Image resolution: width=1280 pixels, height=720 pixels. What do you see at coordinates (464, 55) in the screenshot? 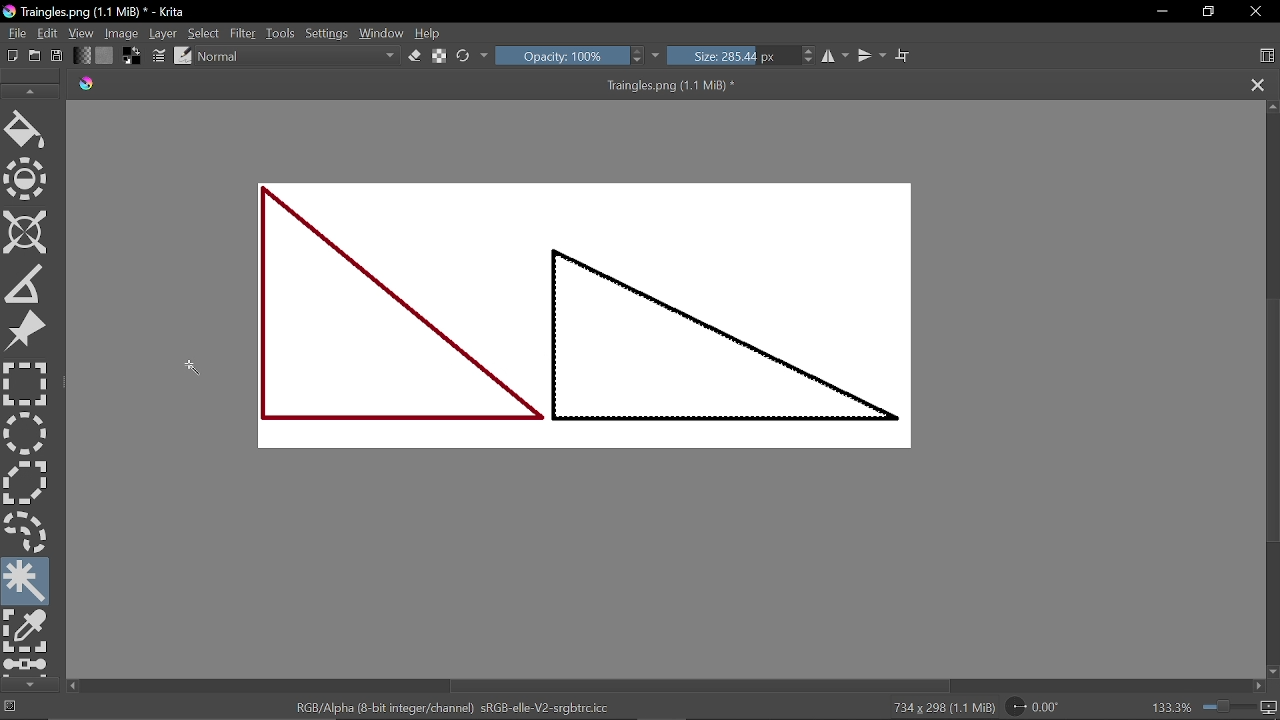
I see `Reset orginal preset` at bounding box center [464, 55].